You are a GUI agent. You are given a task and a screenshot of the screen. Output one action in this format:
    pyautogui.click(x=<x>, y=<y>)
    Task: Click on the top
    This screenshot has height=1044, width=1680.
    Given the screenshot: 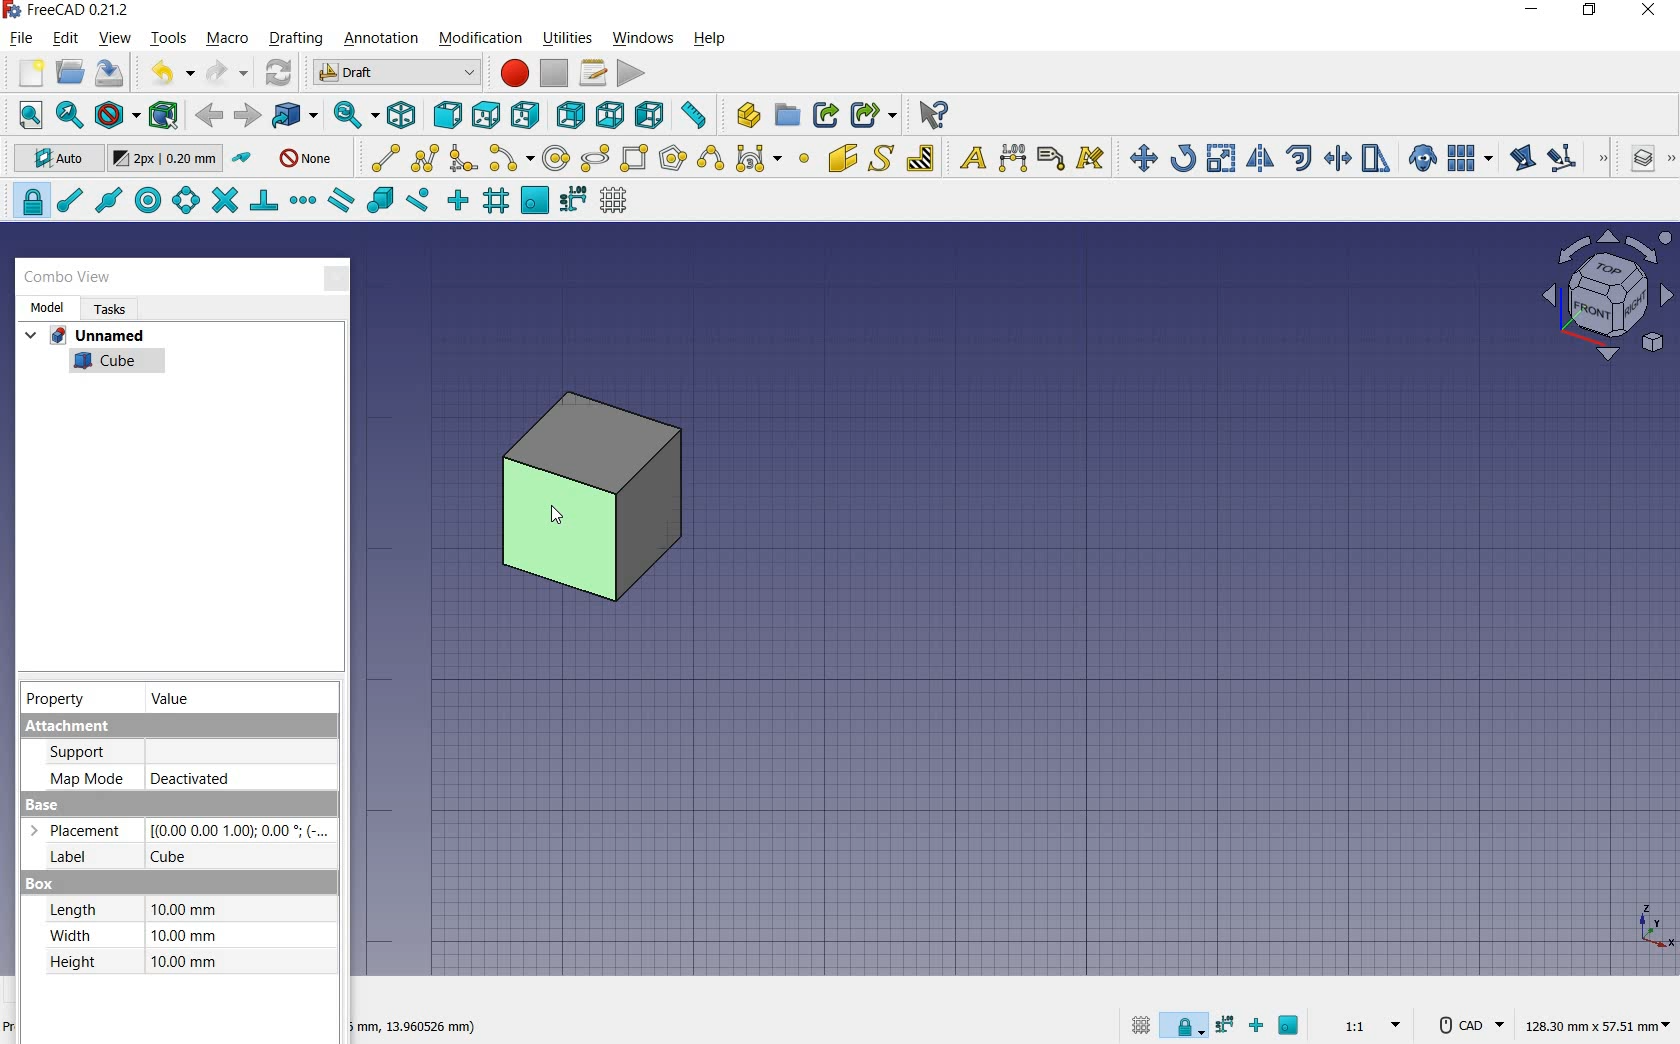 What is the action you would take?
    pyautogui.click(x=489, y=114)
    